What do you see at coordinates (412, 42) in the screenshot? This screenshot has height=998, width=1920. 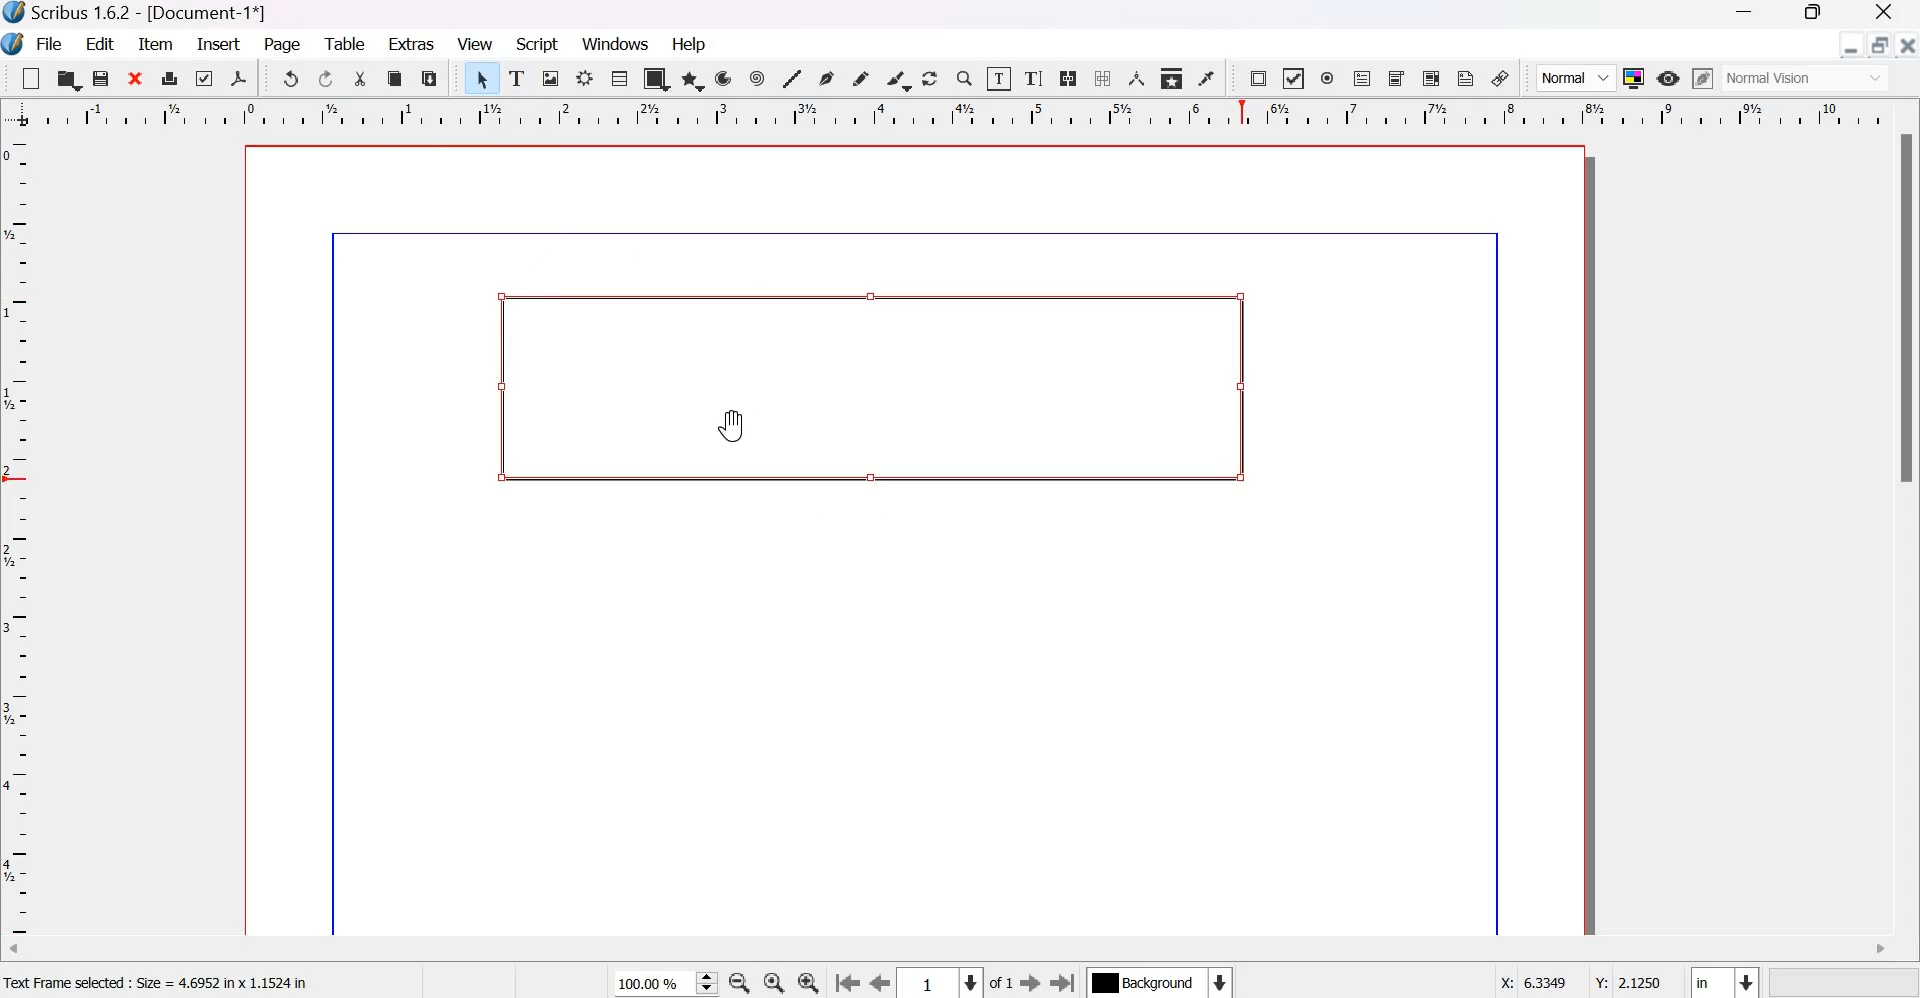 I see `Extras` at bounding box center [412, 42].